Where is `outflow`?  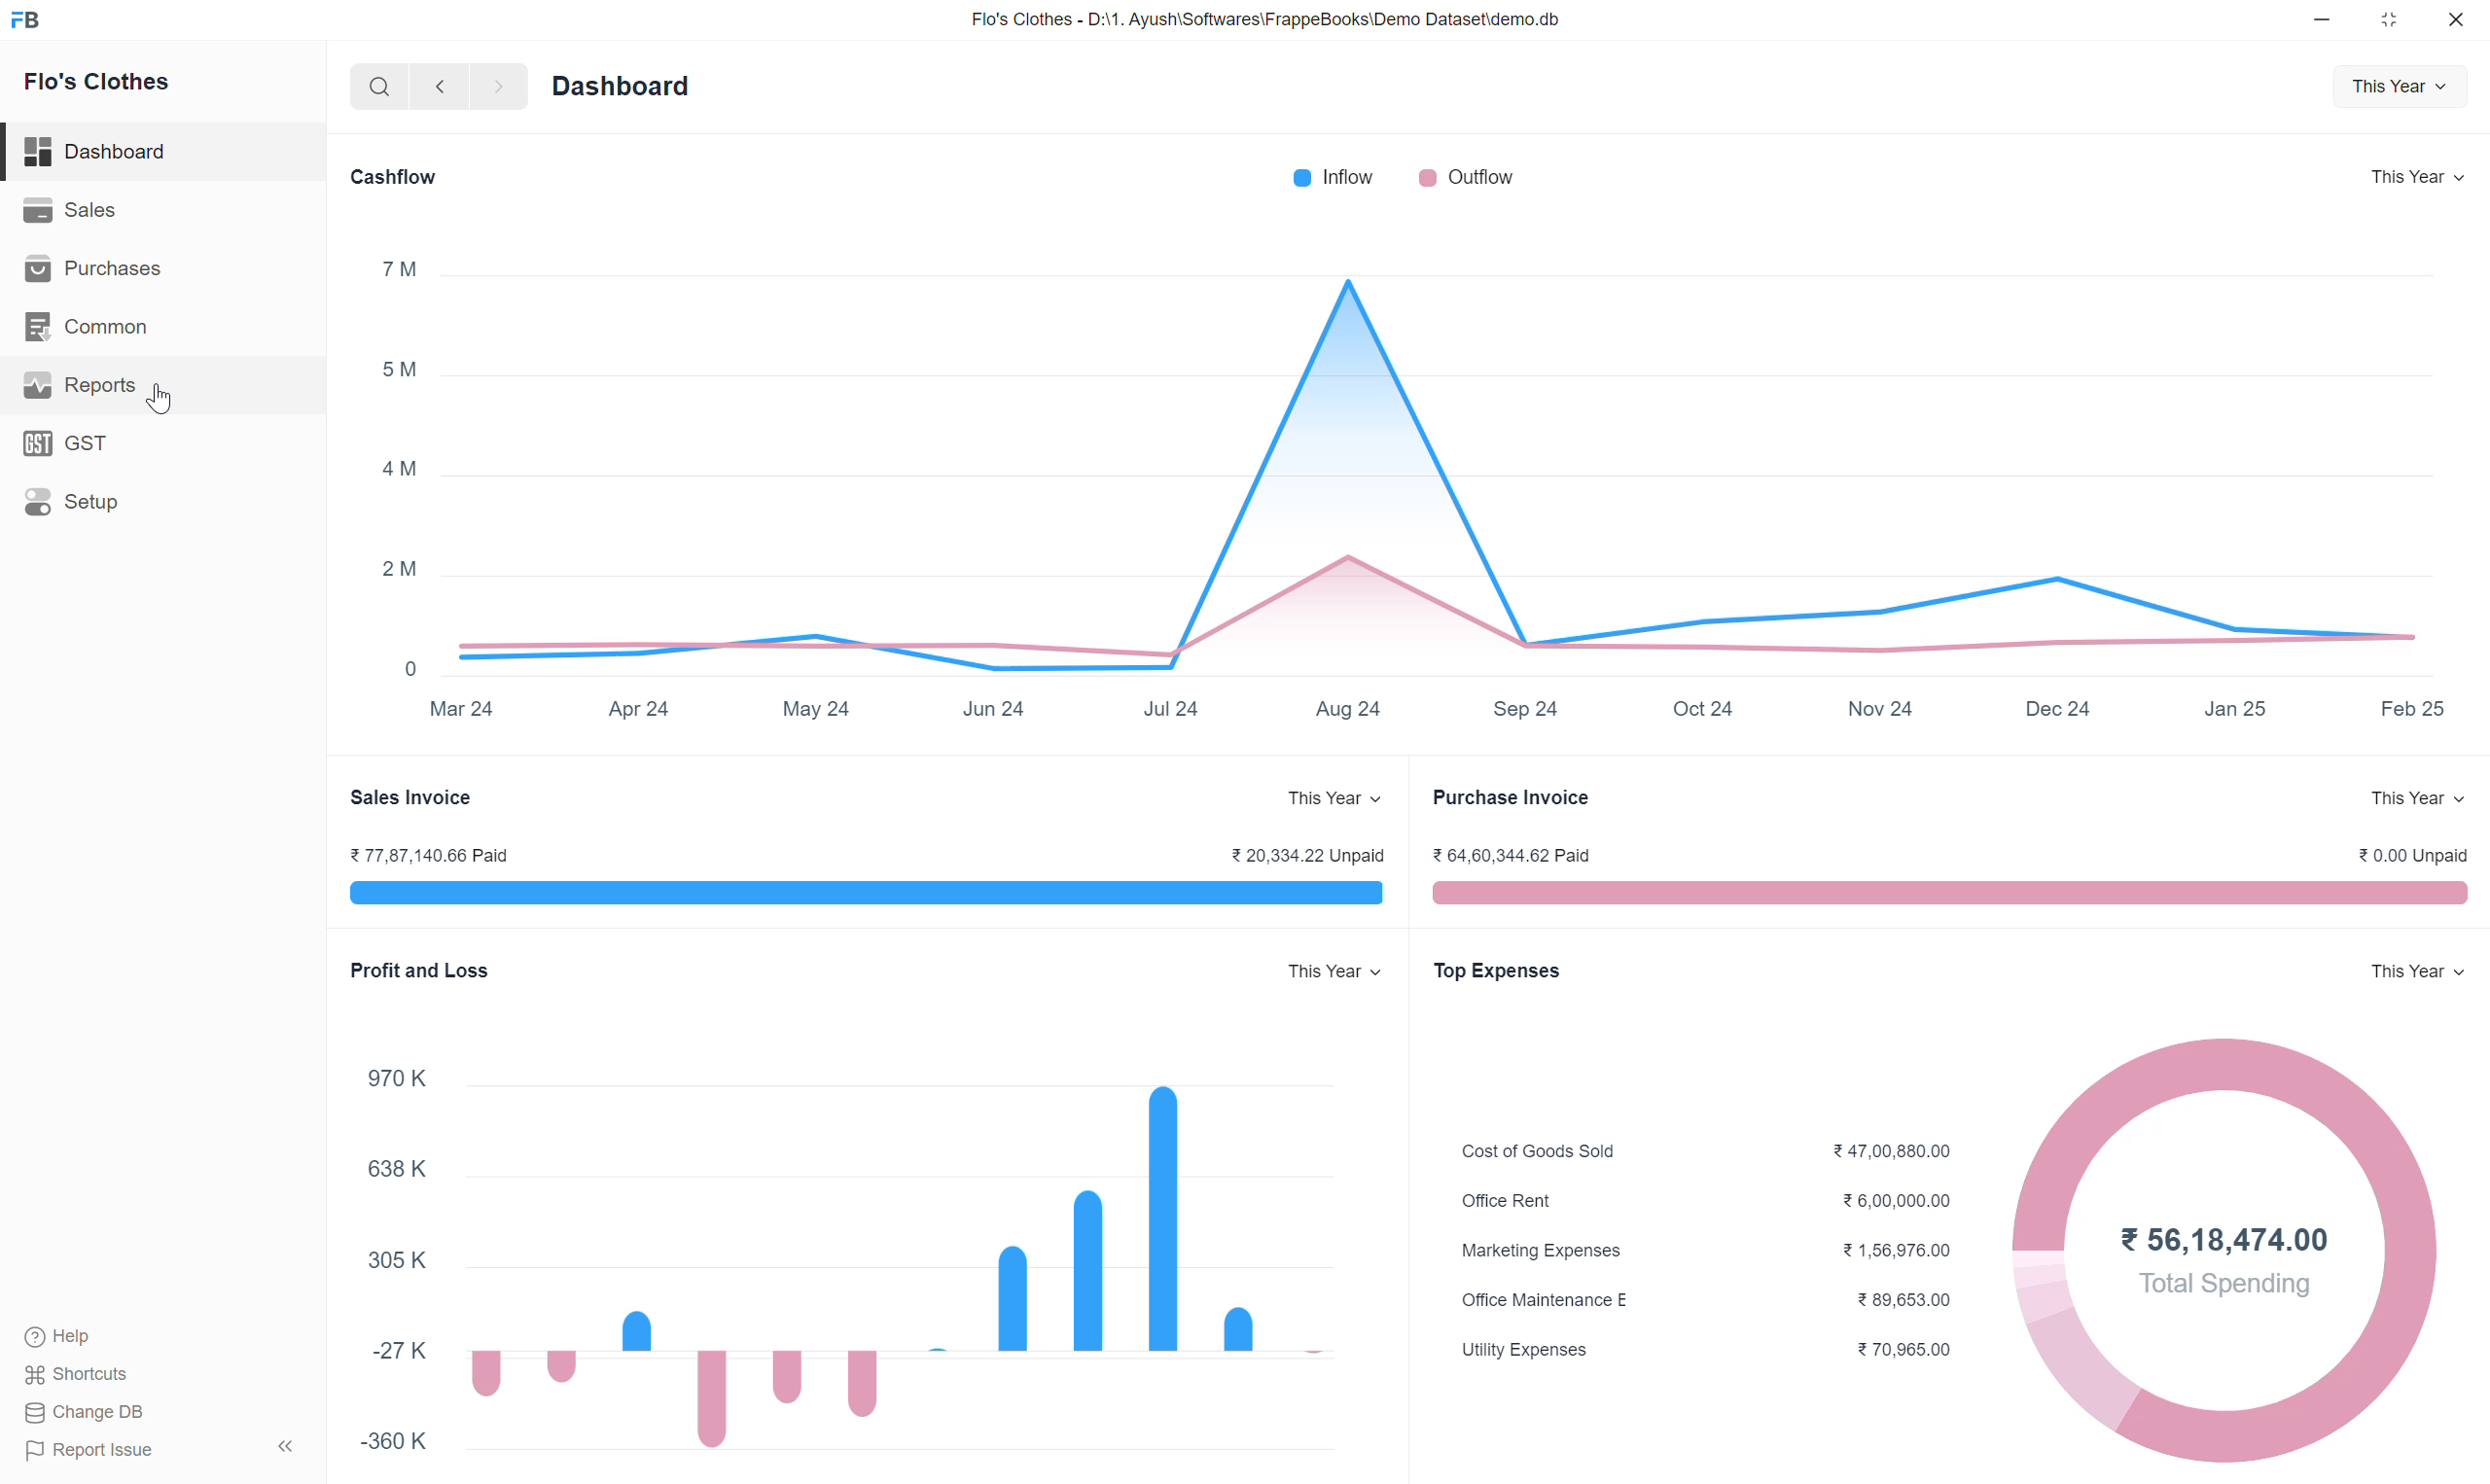
outflow is located at coordinates (1466, 177).